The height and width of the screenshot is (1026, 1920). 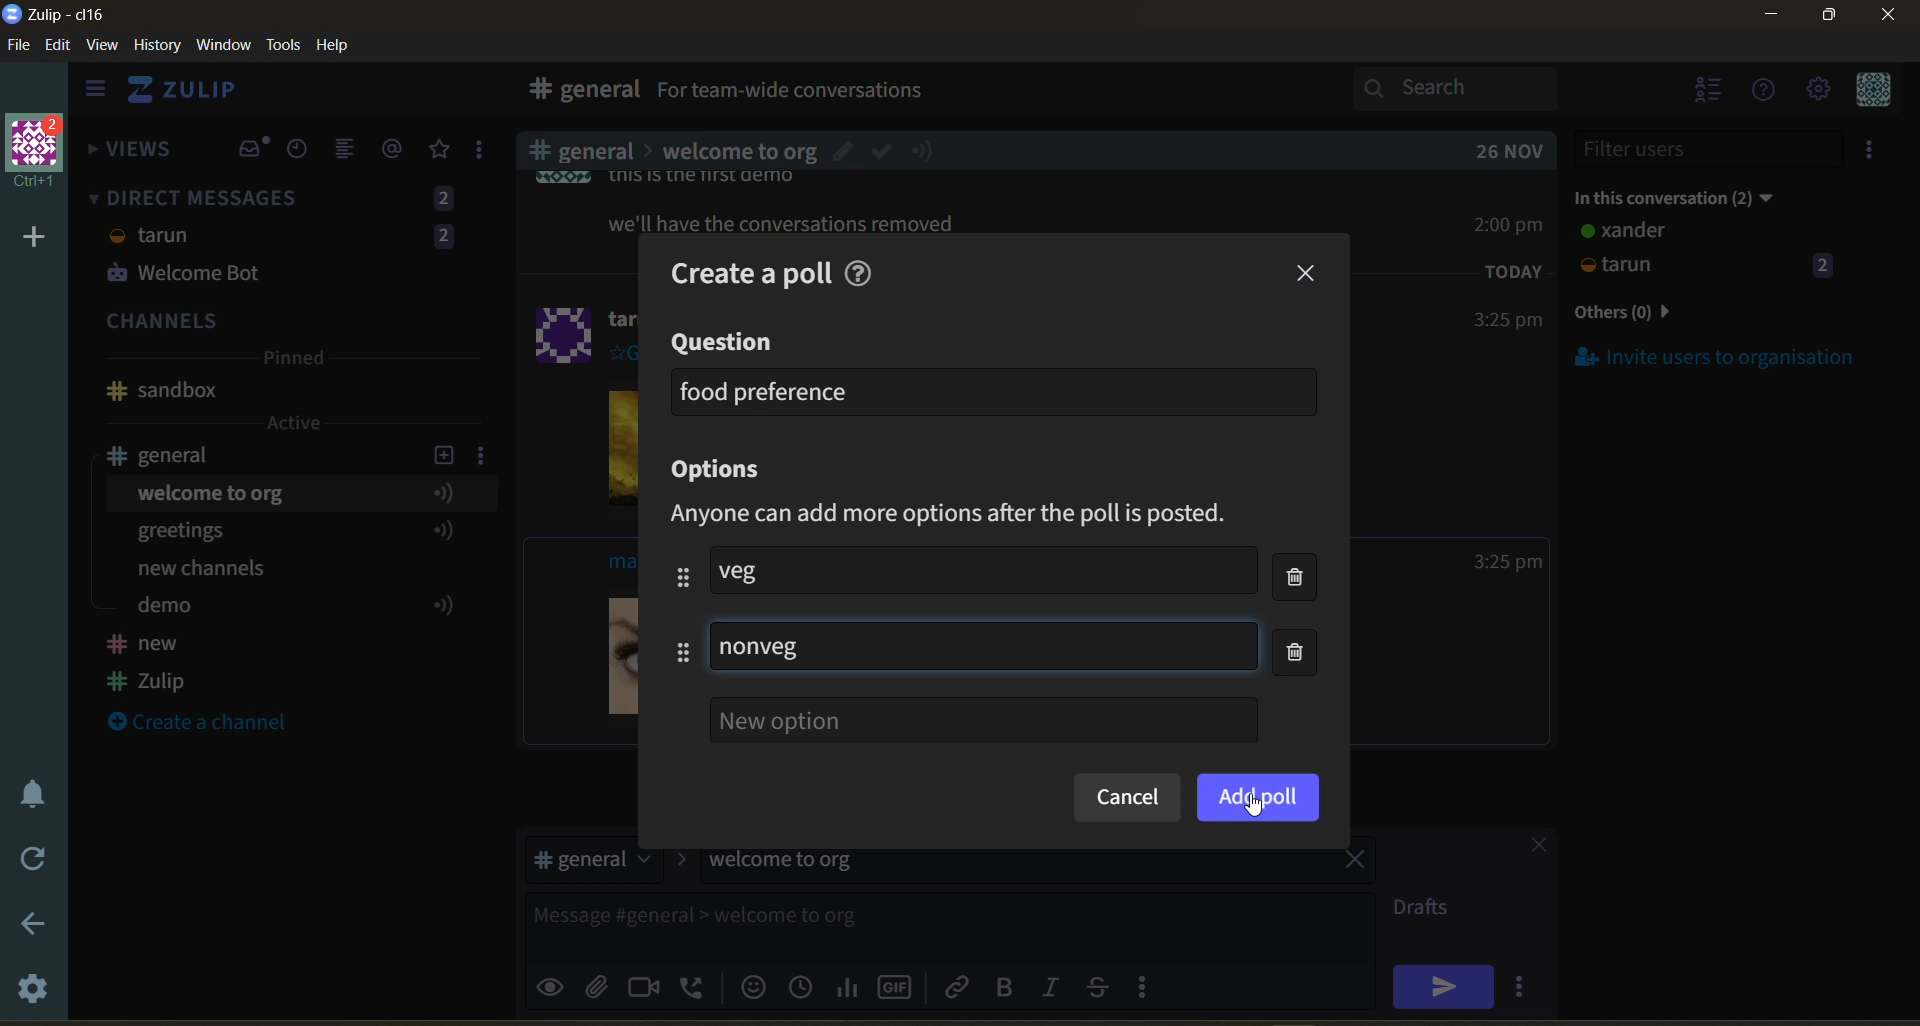 What do you see at coordinates (1510, 151) in the screenshot?
I see `26 nov` at bounding box center [1510, 151].